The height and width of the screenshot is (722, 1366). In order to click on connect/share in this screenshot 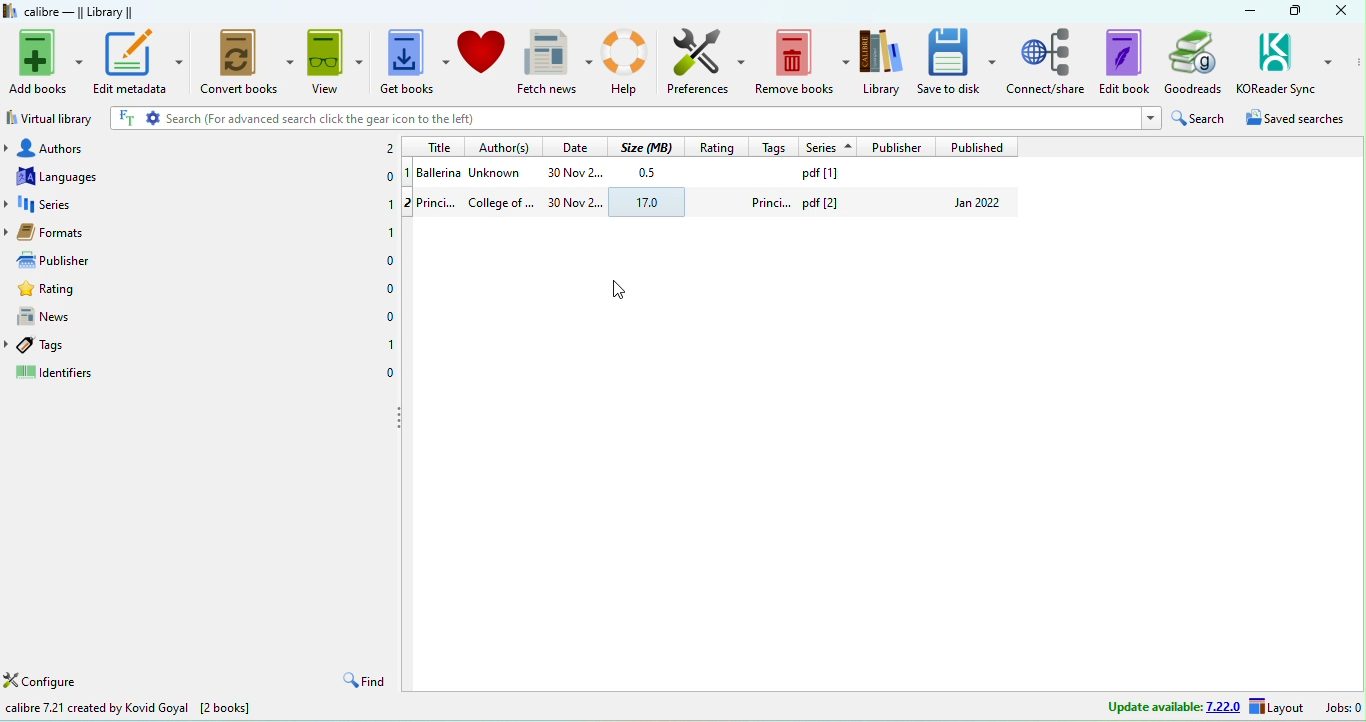, I will do `click(1048, 61)`.